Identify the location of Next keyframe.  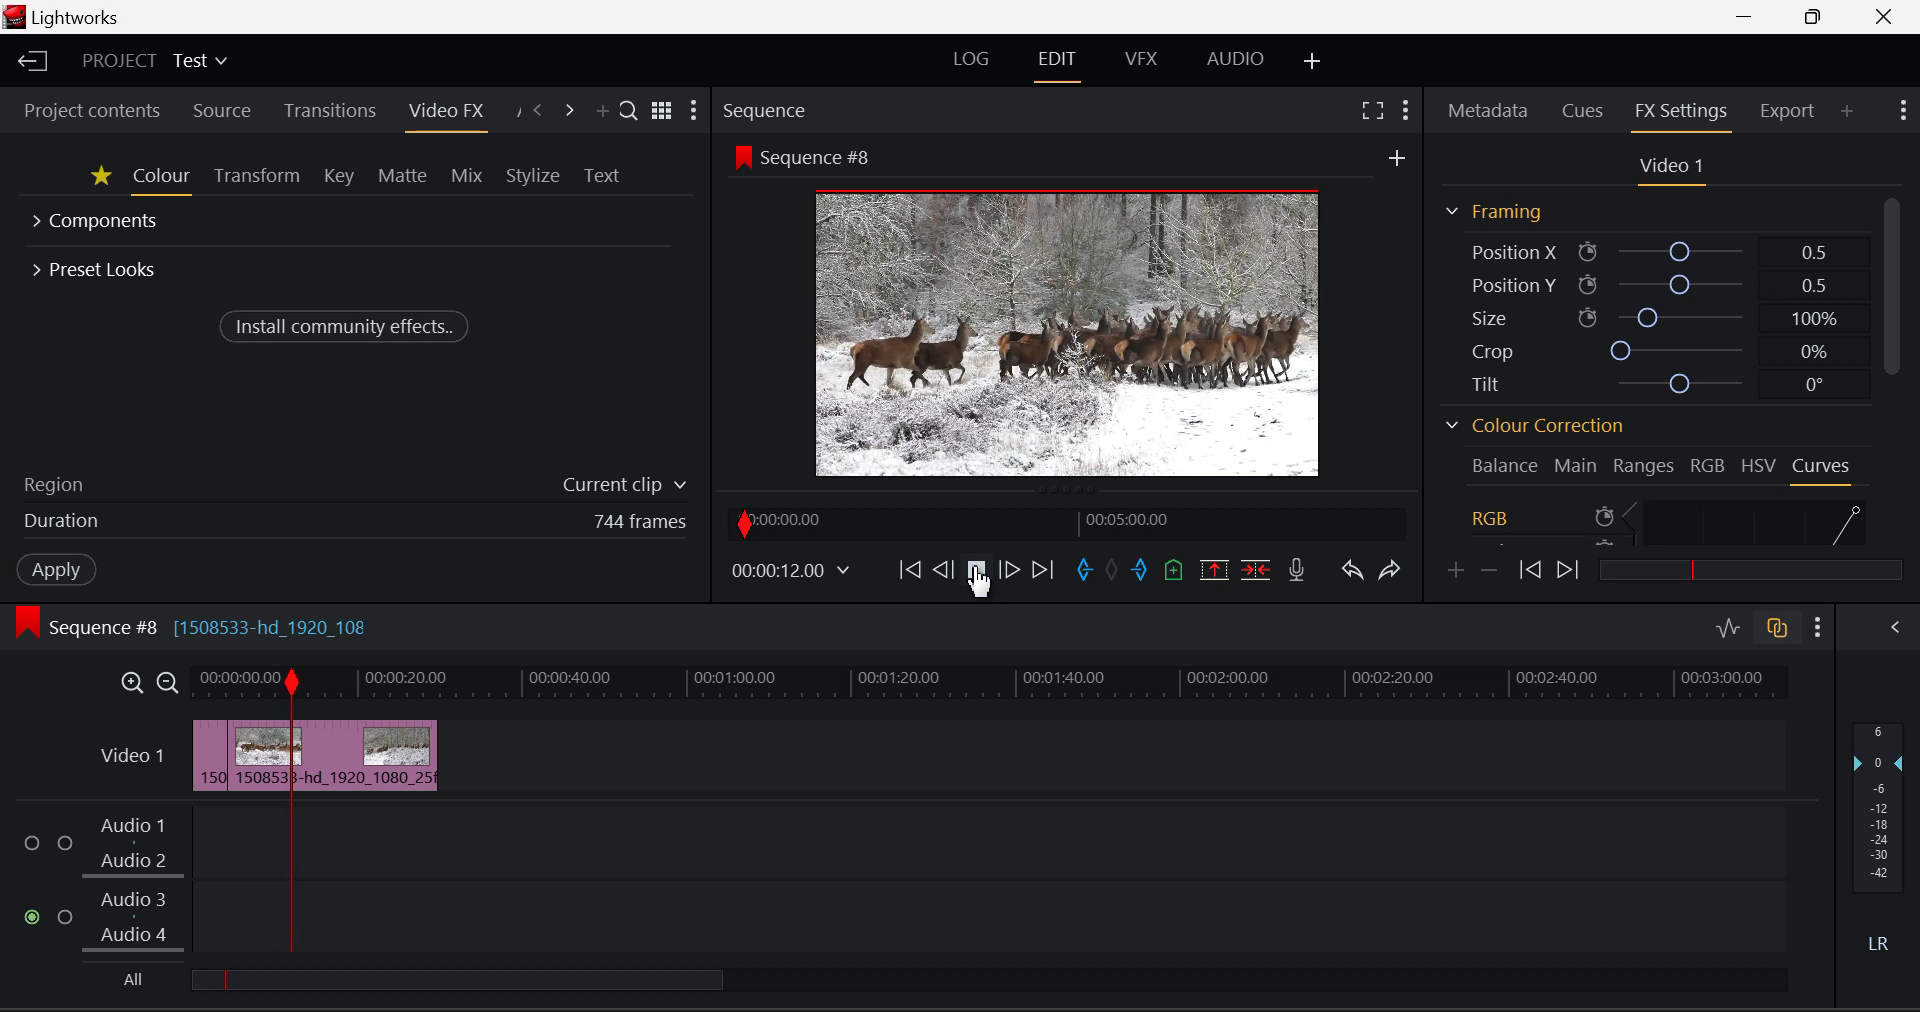
(1572, 566).